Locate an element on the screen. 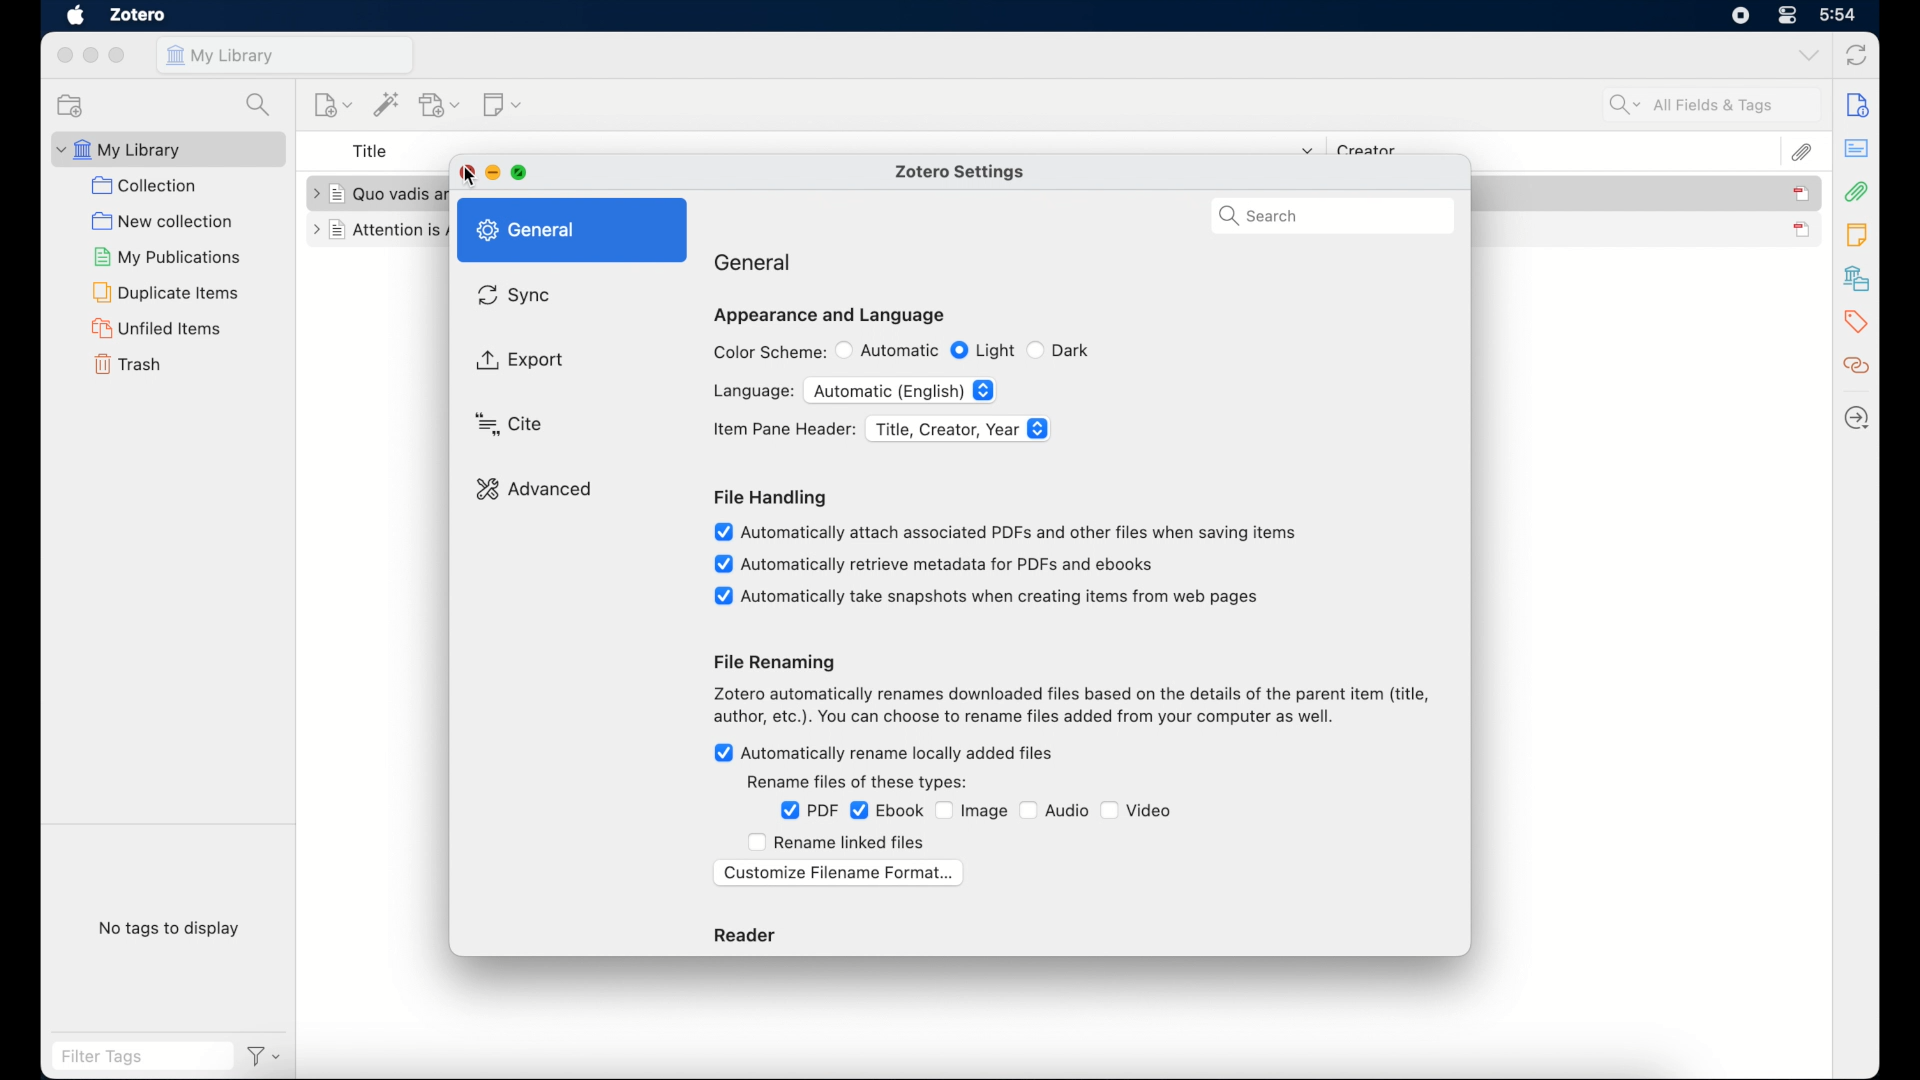 The height and width of the screenshot is (1080, 1920). reader is located at coordinates (747, 935).